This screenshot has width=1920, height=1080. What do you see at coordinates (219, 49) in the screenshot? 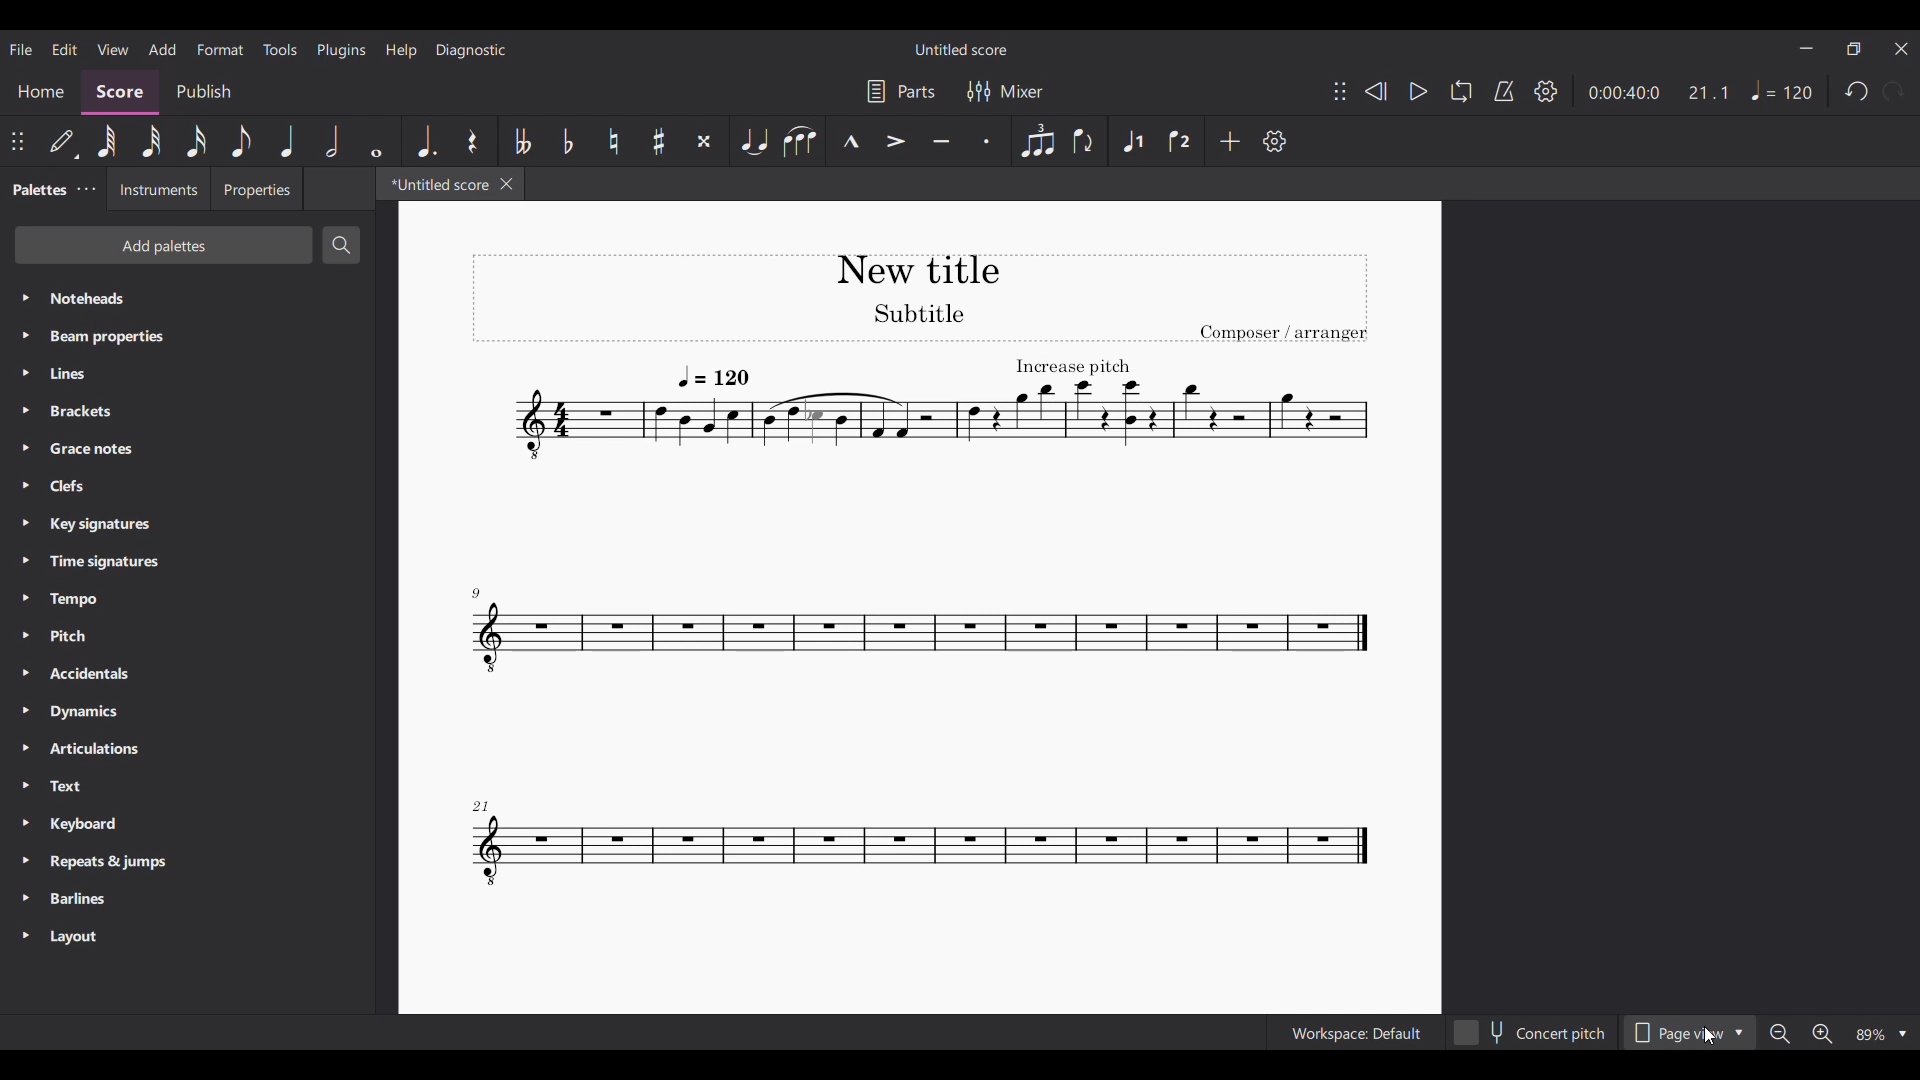
I see `Format menu` at bounding box center [219, 49].